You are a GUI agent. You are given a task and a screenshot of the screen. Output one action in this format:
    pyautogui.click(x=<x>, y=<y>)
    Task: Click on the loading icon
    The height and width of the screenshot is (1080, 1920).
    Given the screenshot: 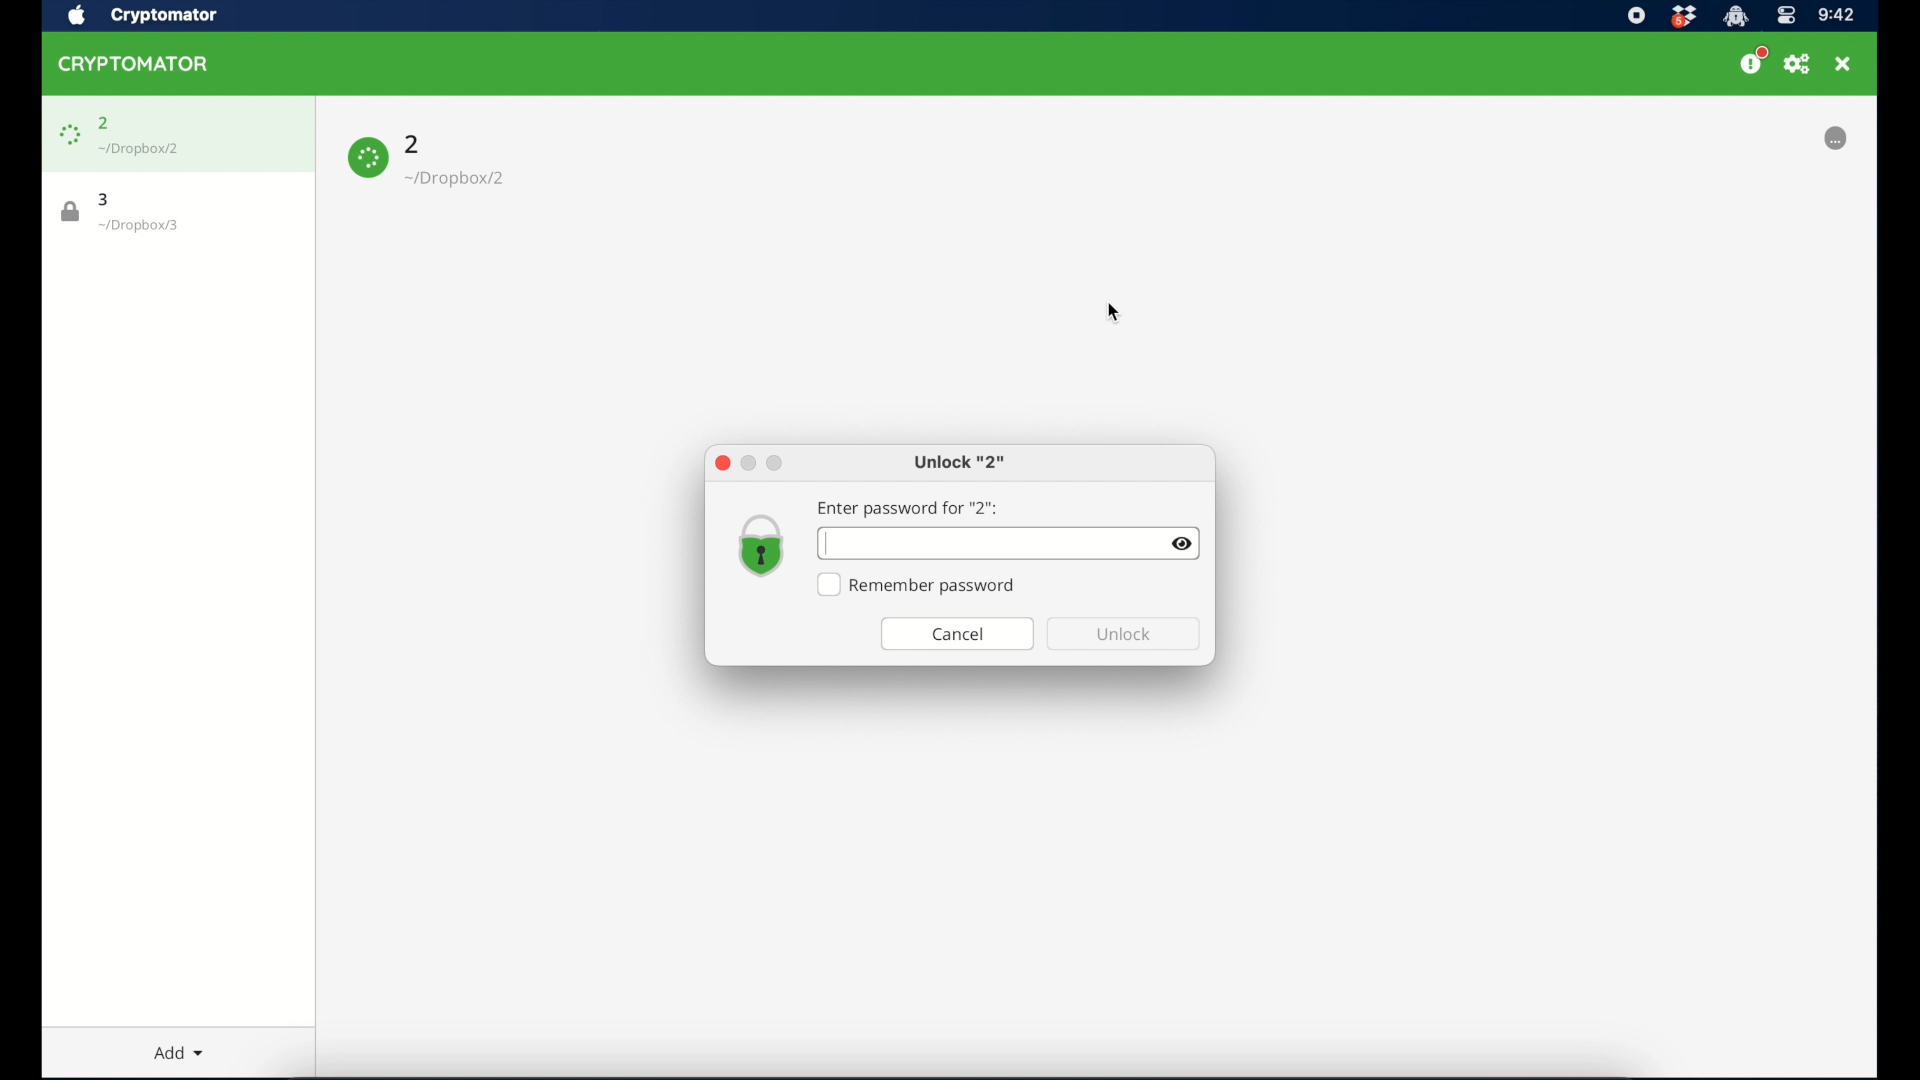 What is the action you would take?
    pyautogui.click(x=368, y=158)
    